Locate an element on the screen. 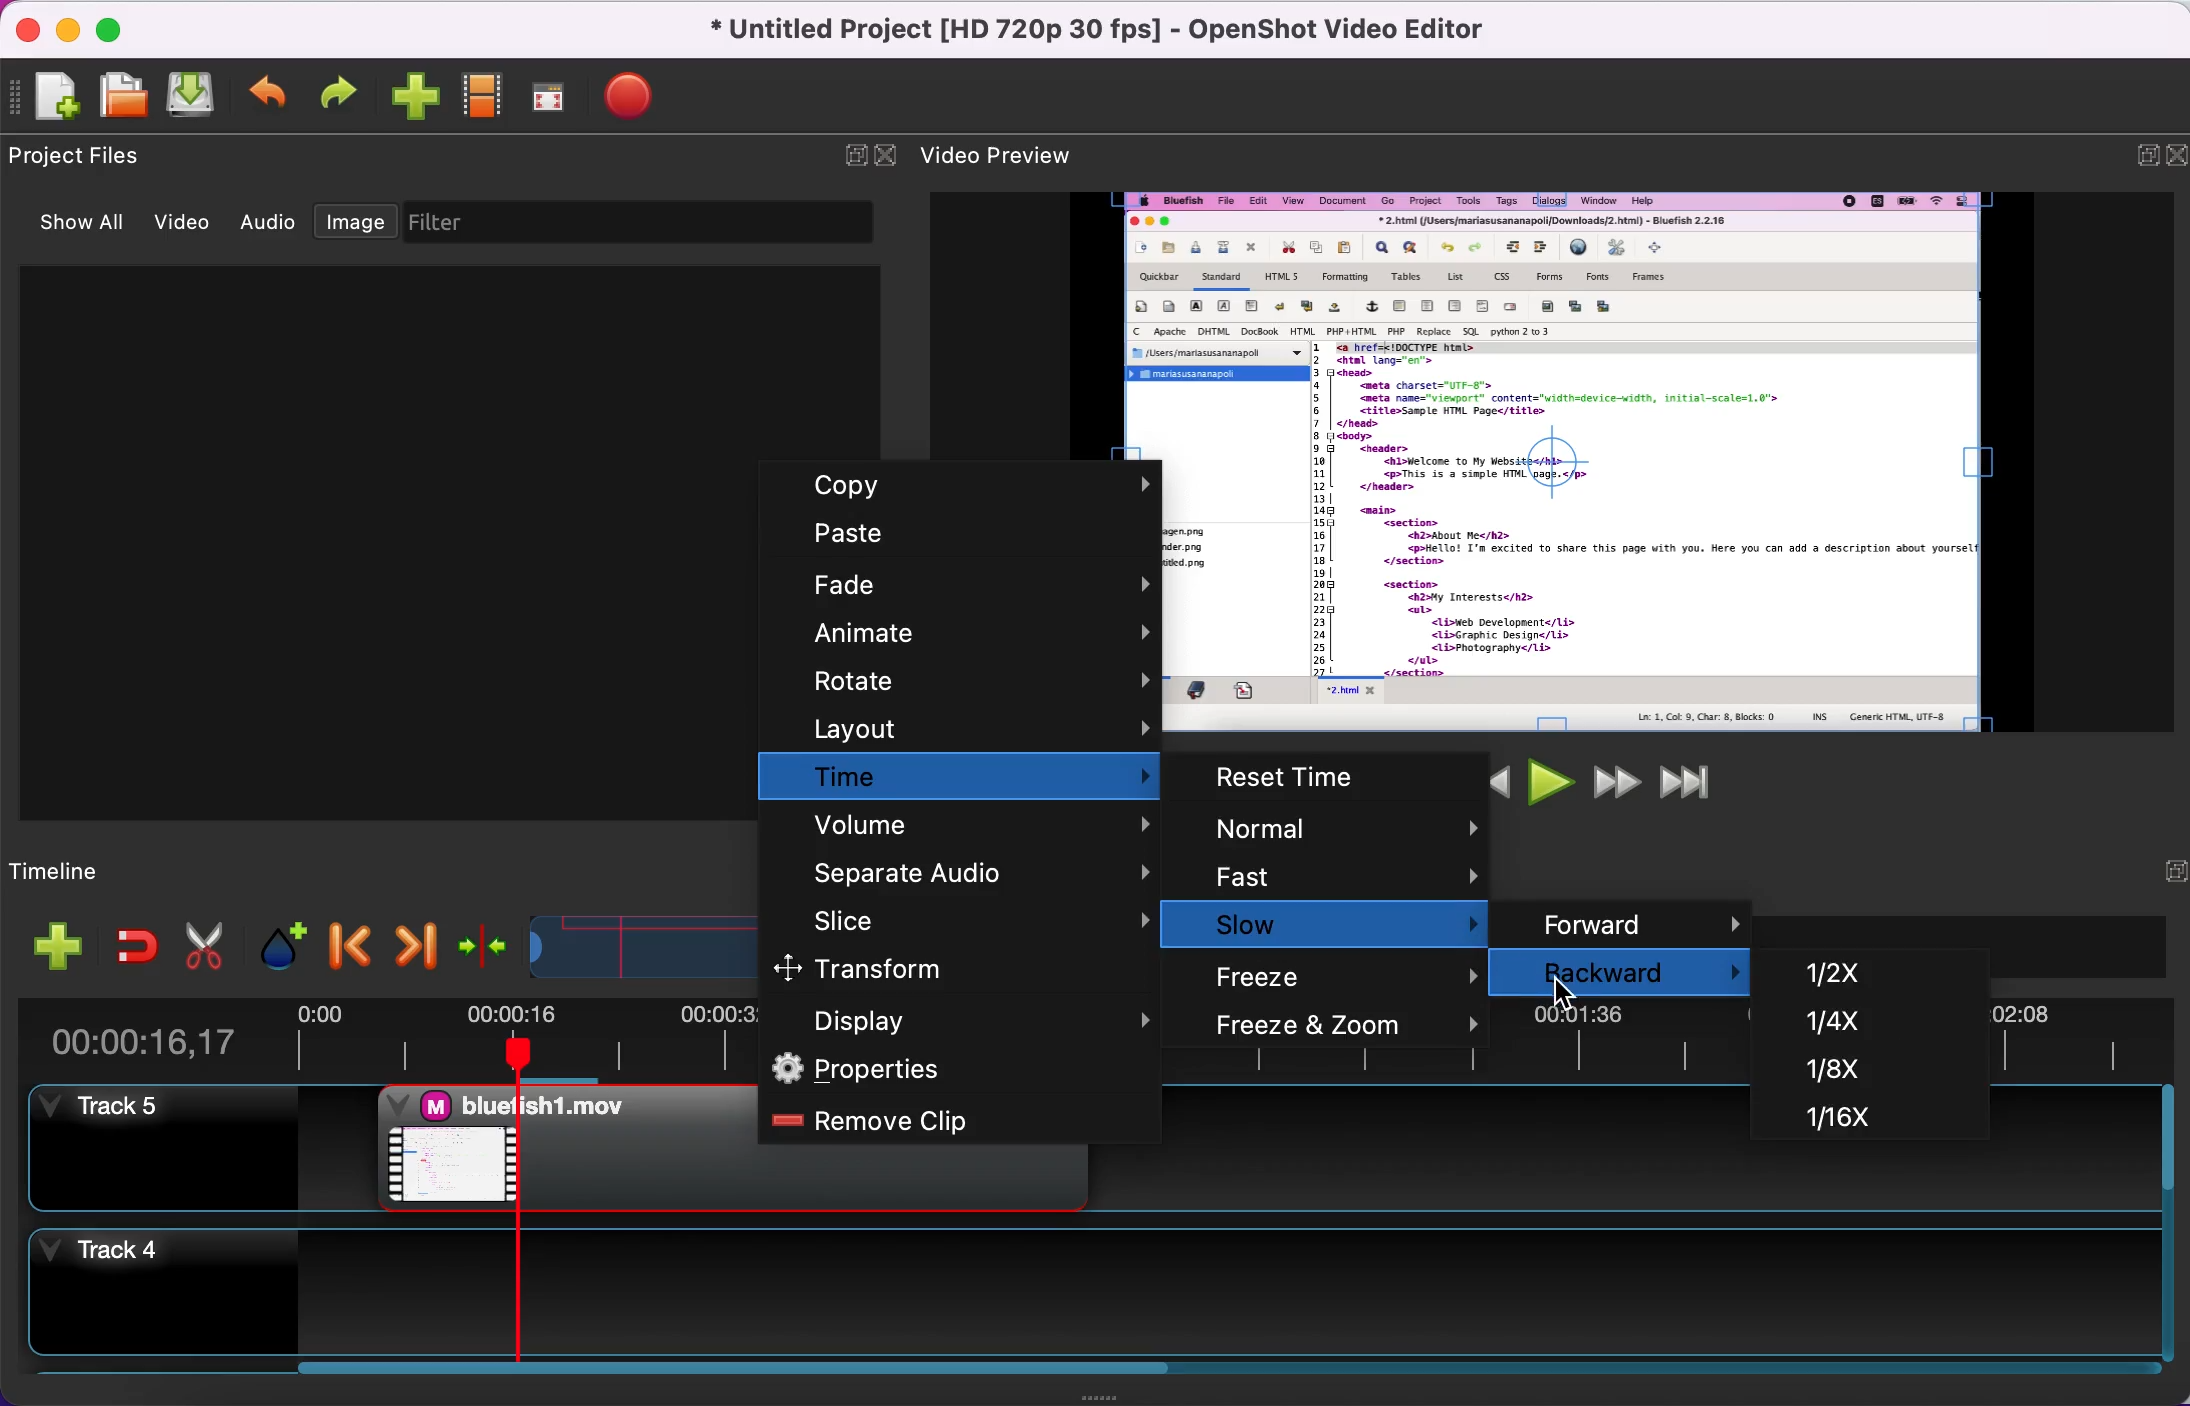 The width and height of the screenshot is (2190, 1406). add file is located at coordinates (47, 946).